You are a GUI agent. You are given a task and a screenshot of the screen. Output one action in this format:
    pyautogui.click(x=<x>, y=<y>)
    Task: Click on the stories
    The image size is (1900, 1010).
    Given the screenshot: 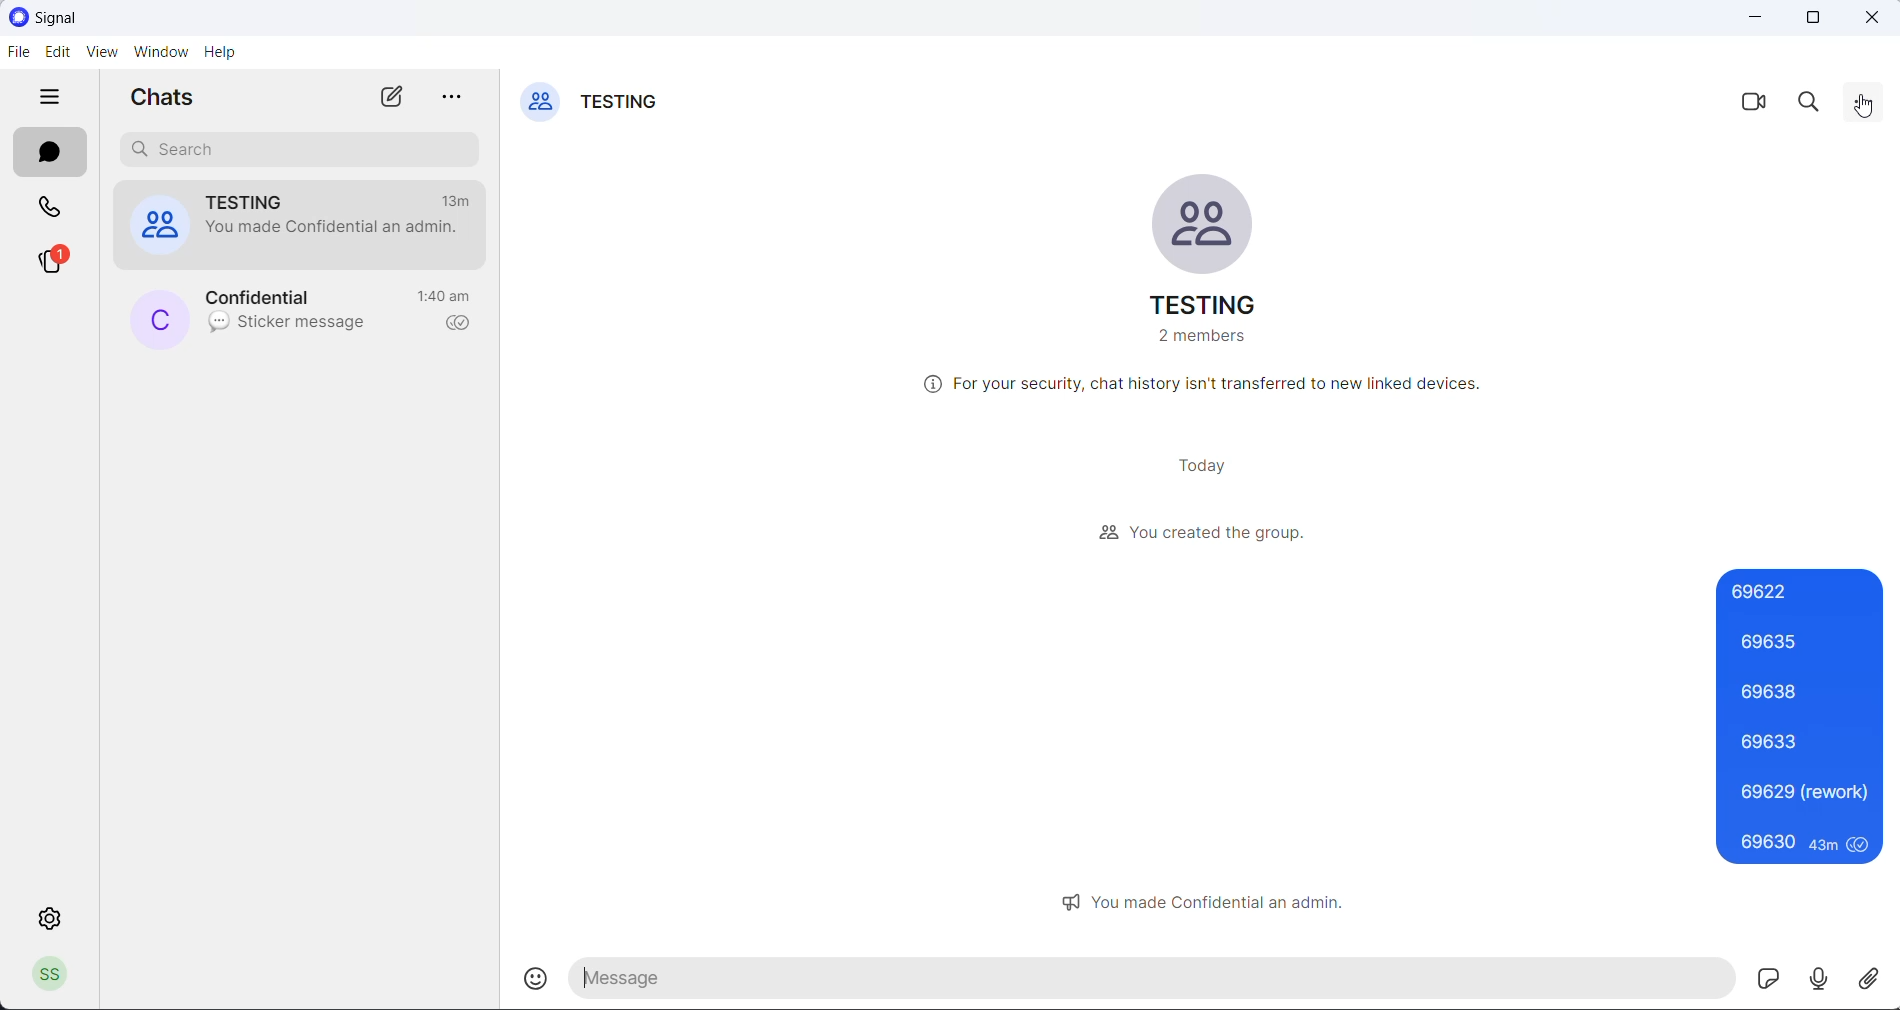 What is the action you would take?
    pyautogui.click(x=55, y=263)
    